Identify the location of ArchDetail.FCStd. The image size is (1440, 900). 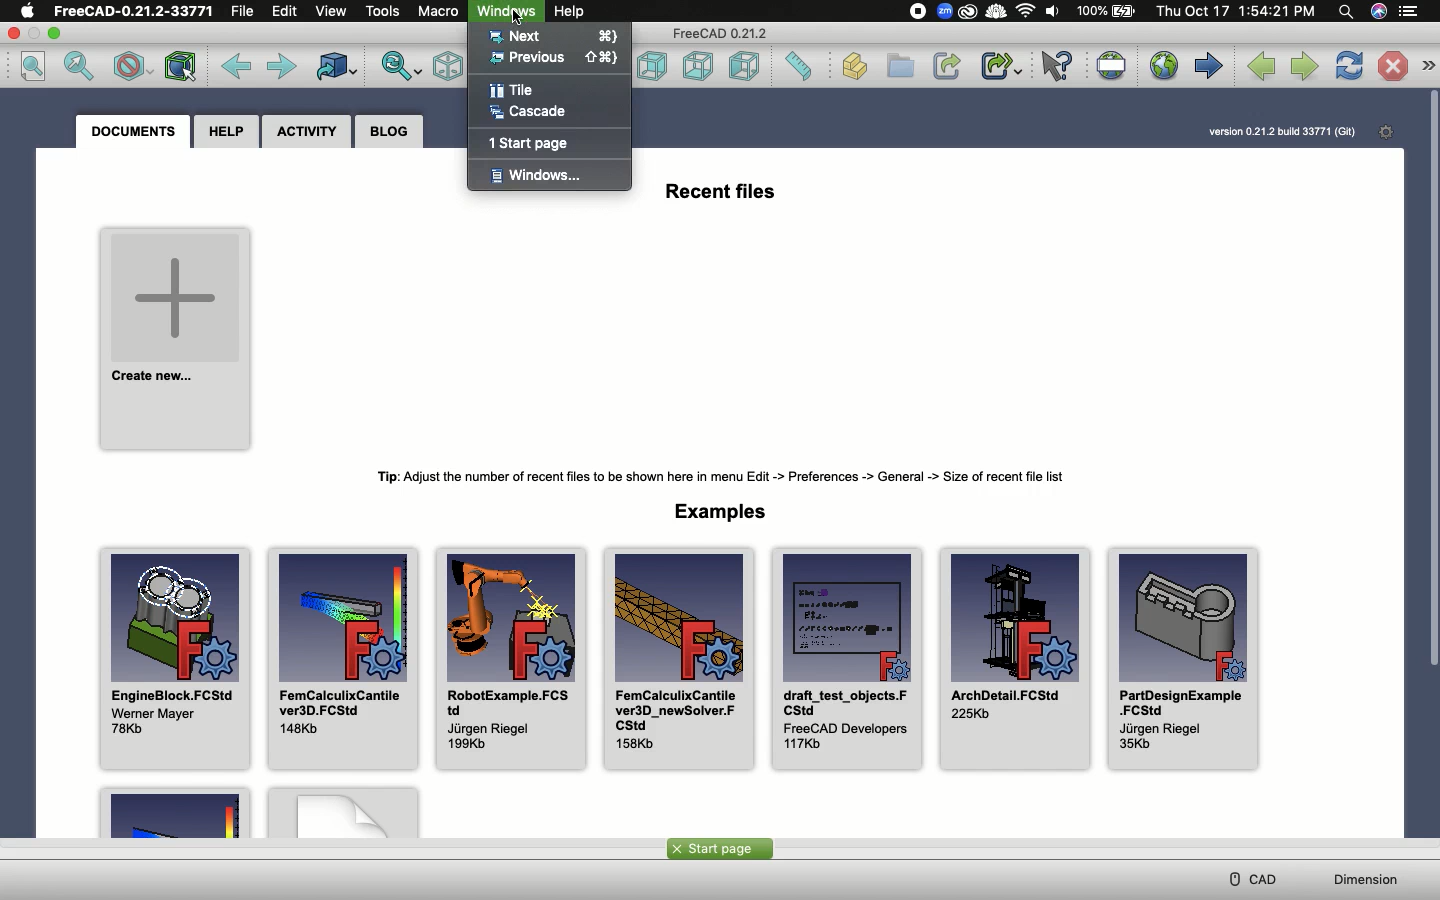
(1015, 656).